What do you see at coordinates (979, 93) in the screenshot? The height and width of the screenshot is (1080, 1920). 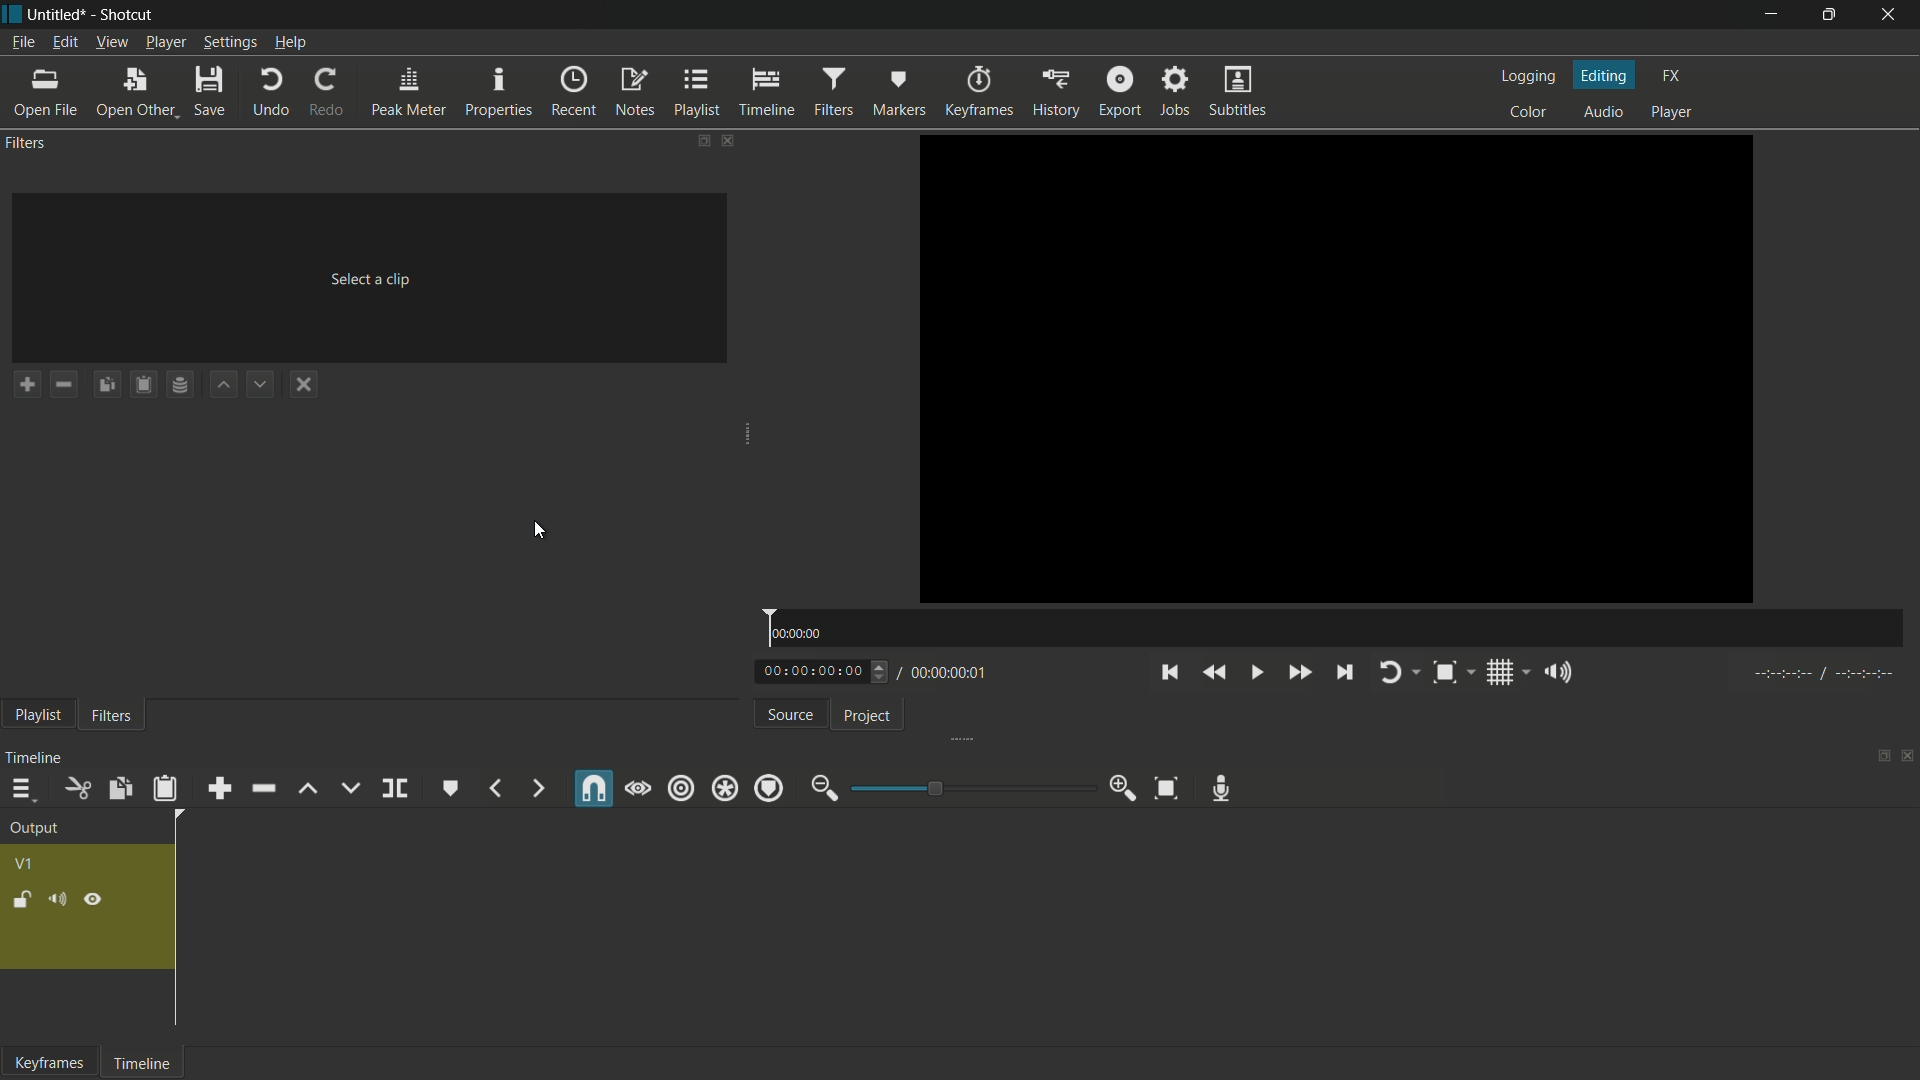 I see `keyframes` at bounding box center [979, 93].